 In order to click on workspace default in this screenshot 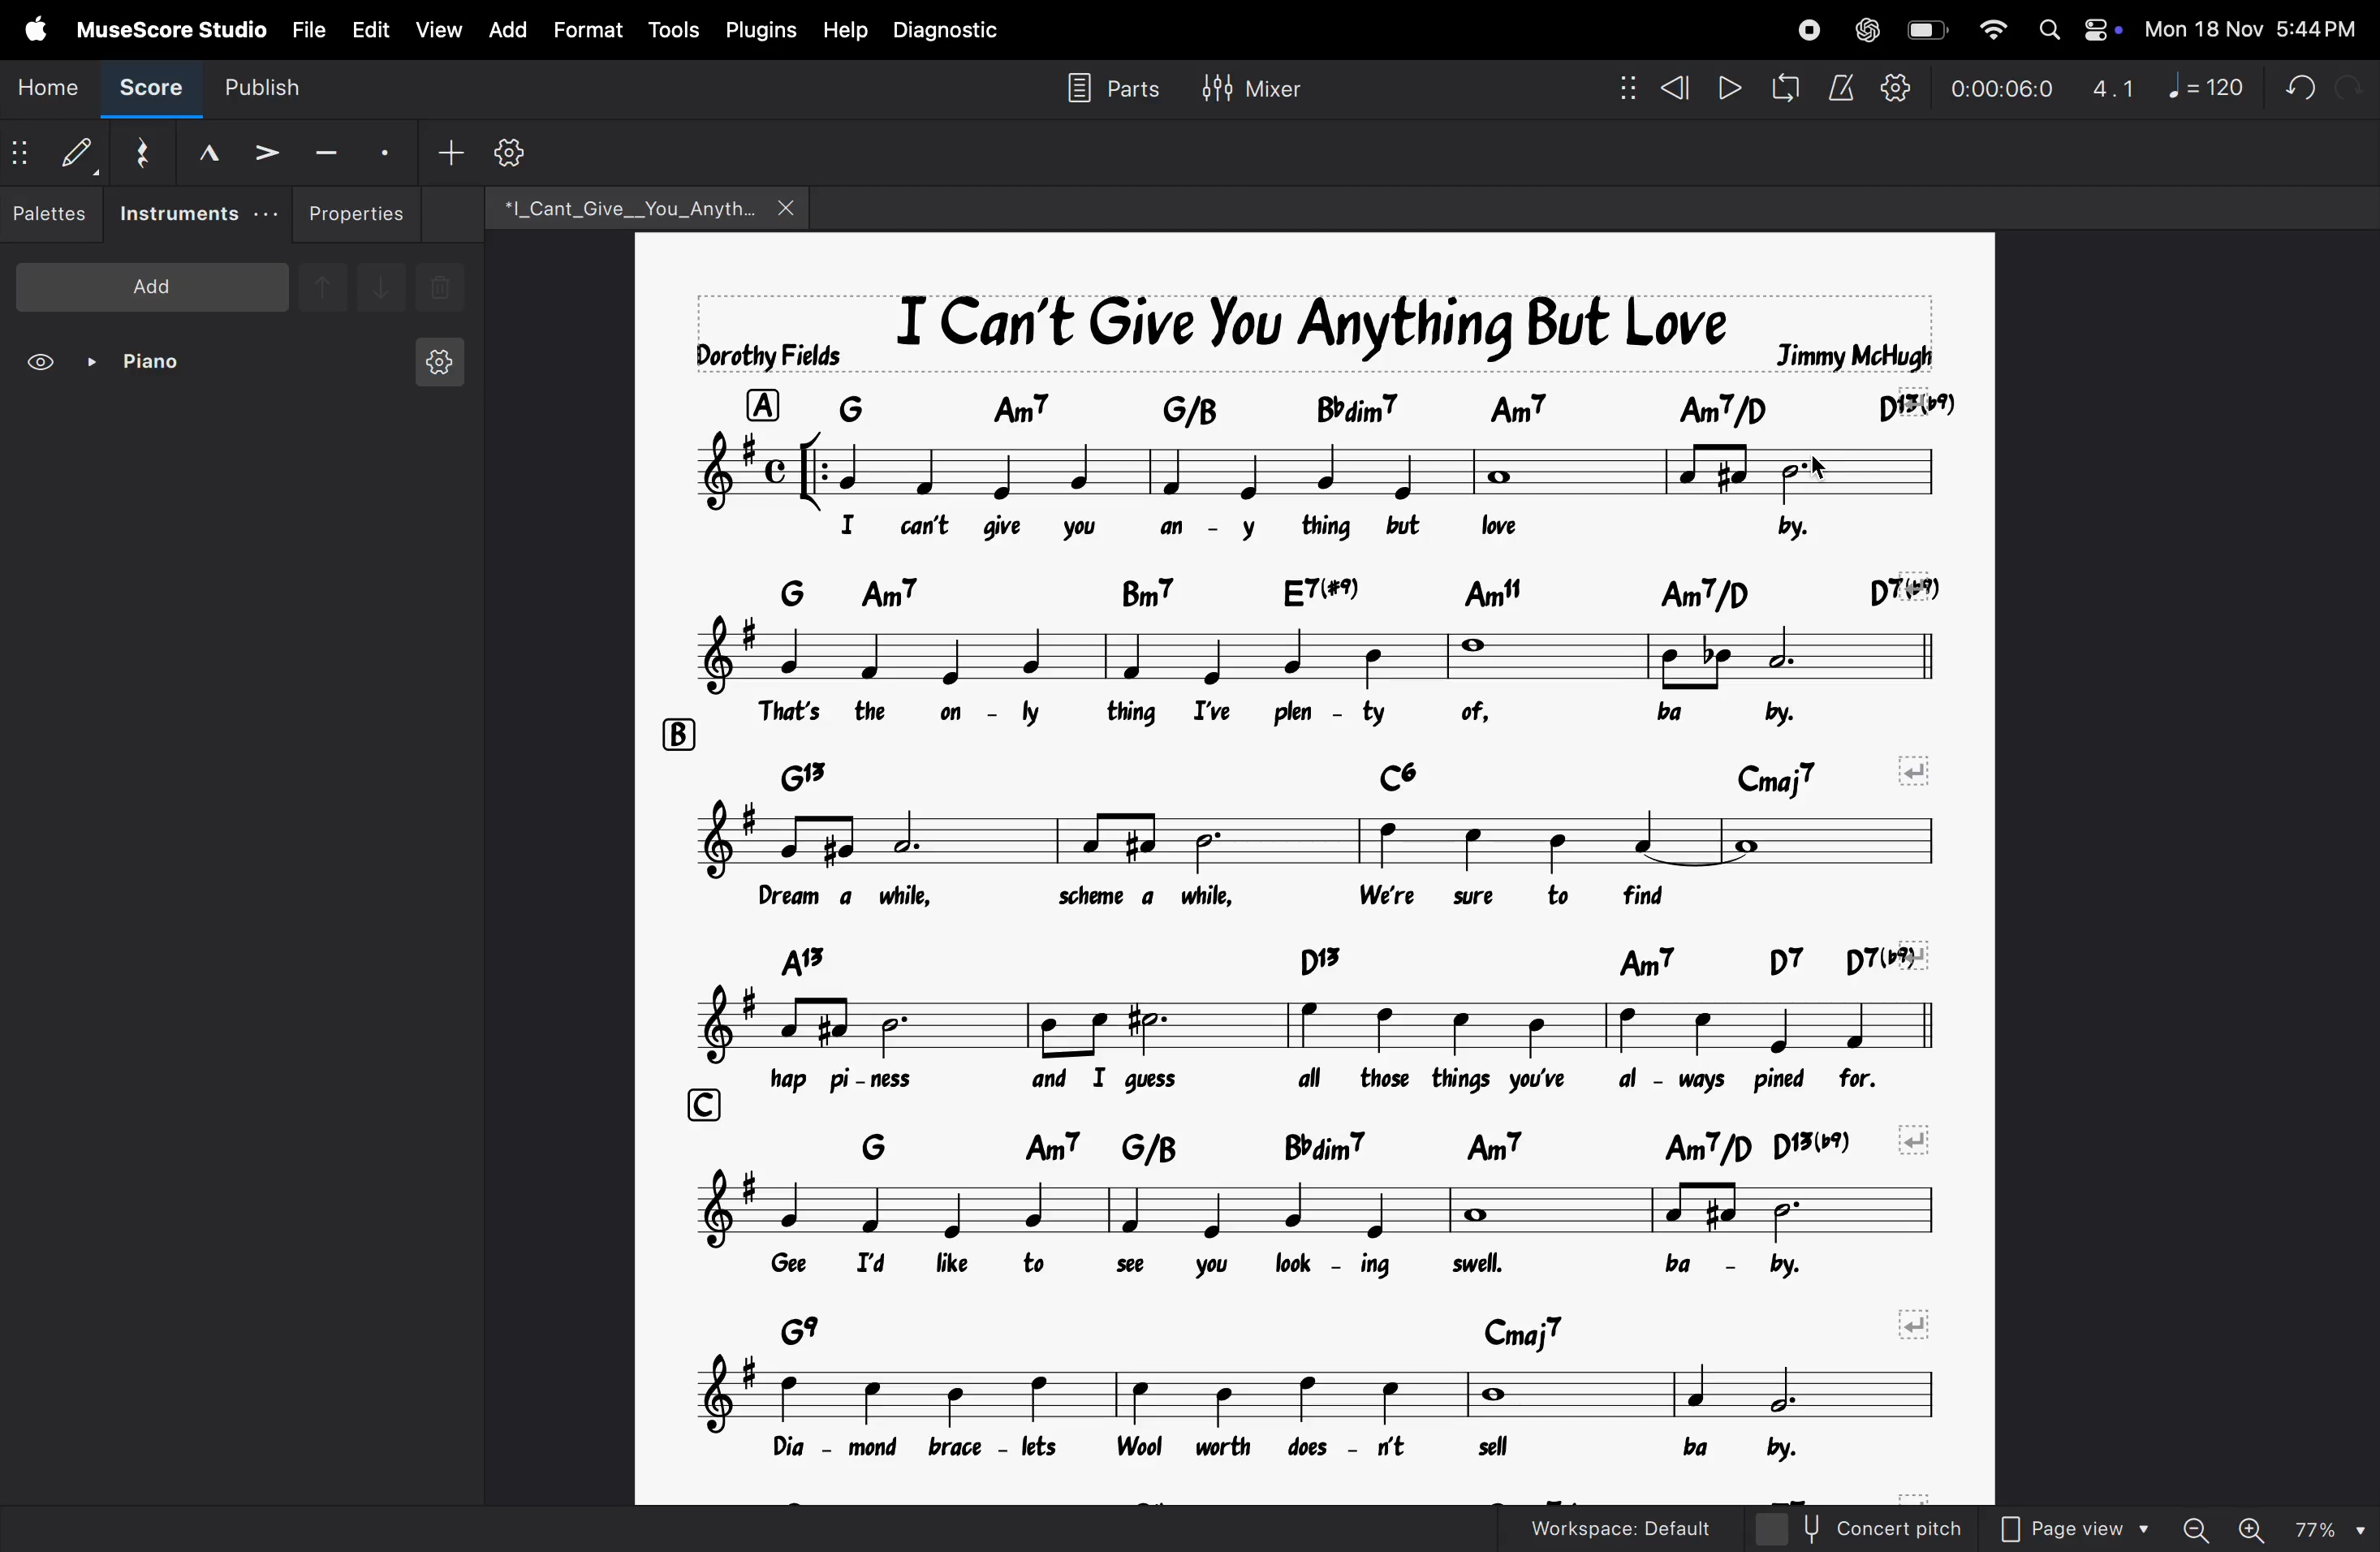, I will do `click(1607, 1527)`.